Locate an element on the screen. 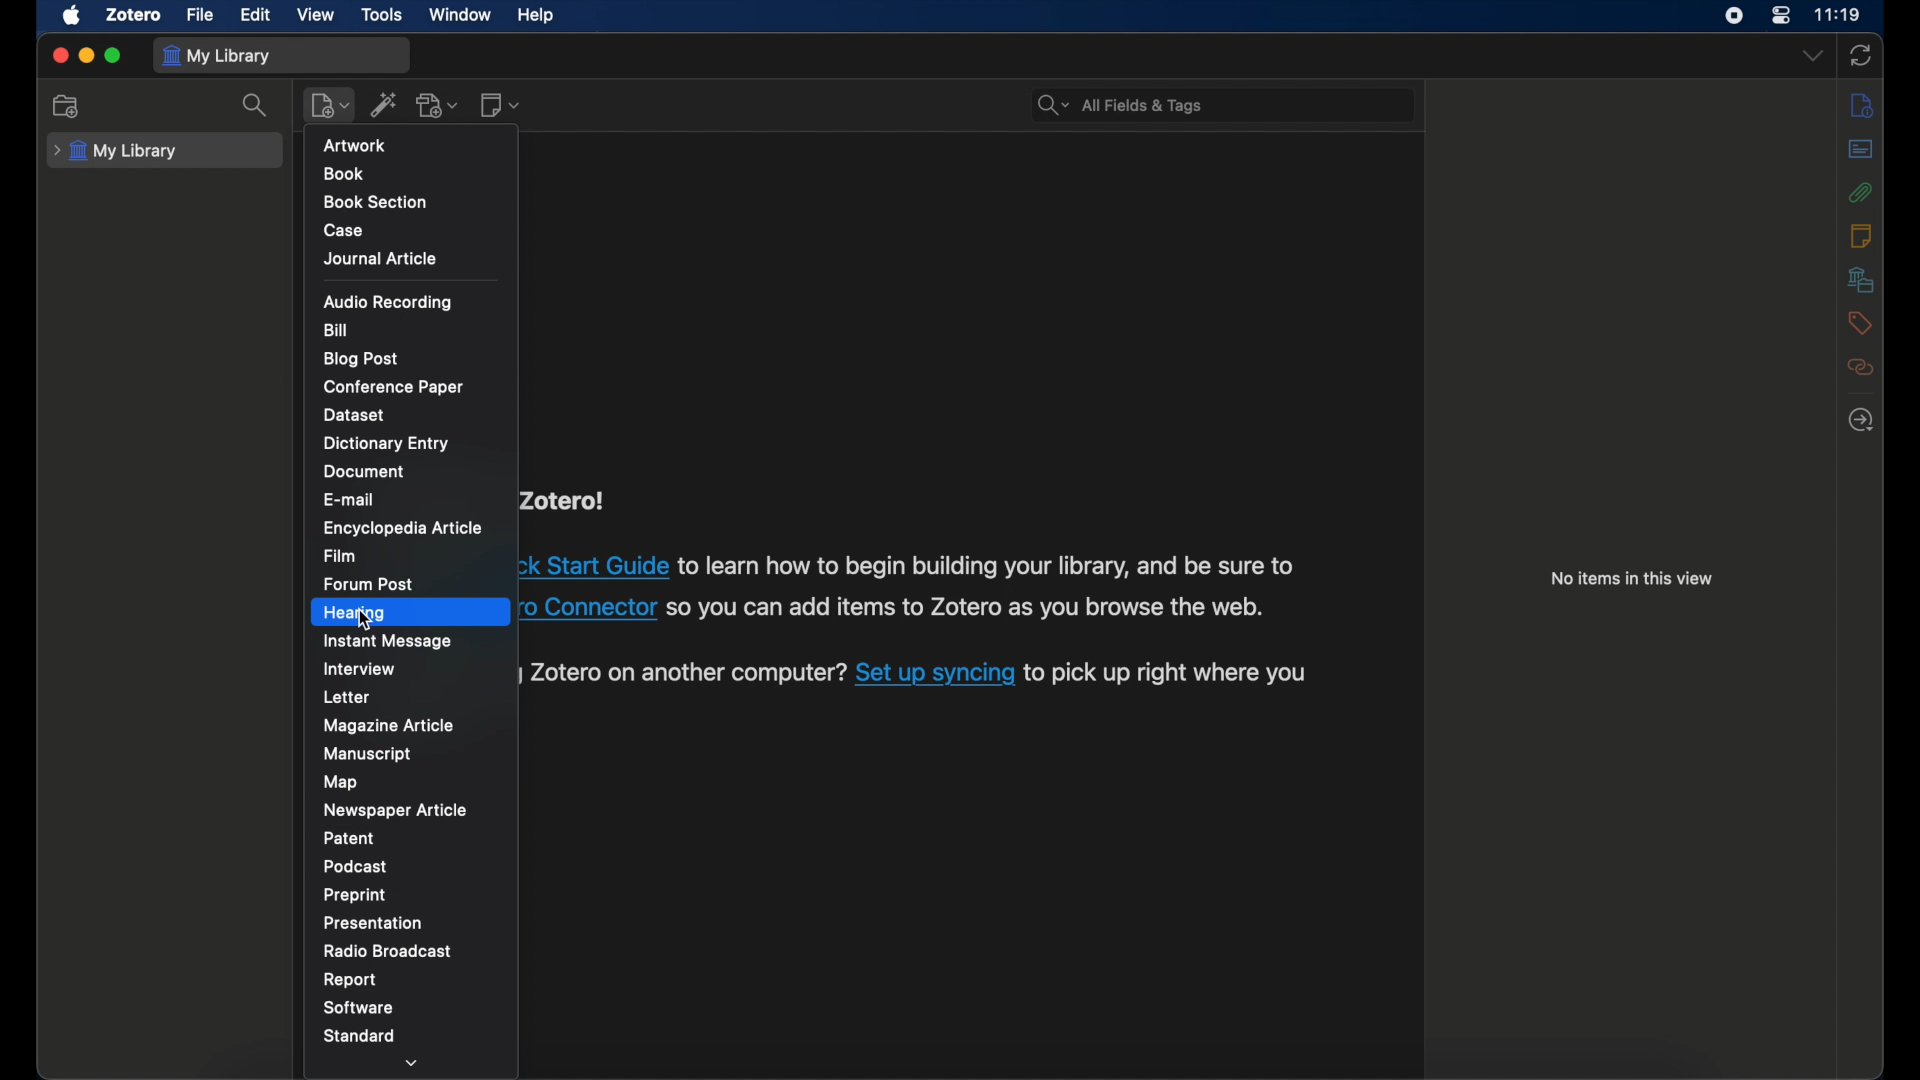 The width and height of the screenshot is (1920, 1080). e-mail is located at coordinates (350, 501).